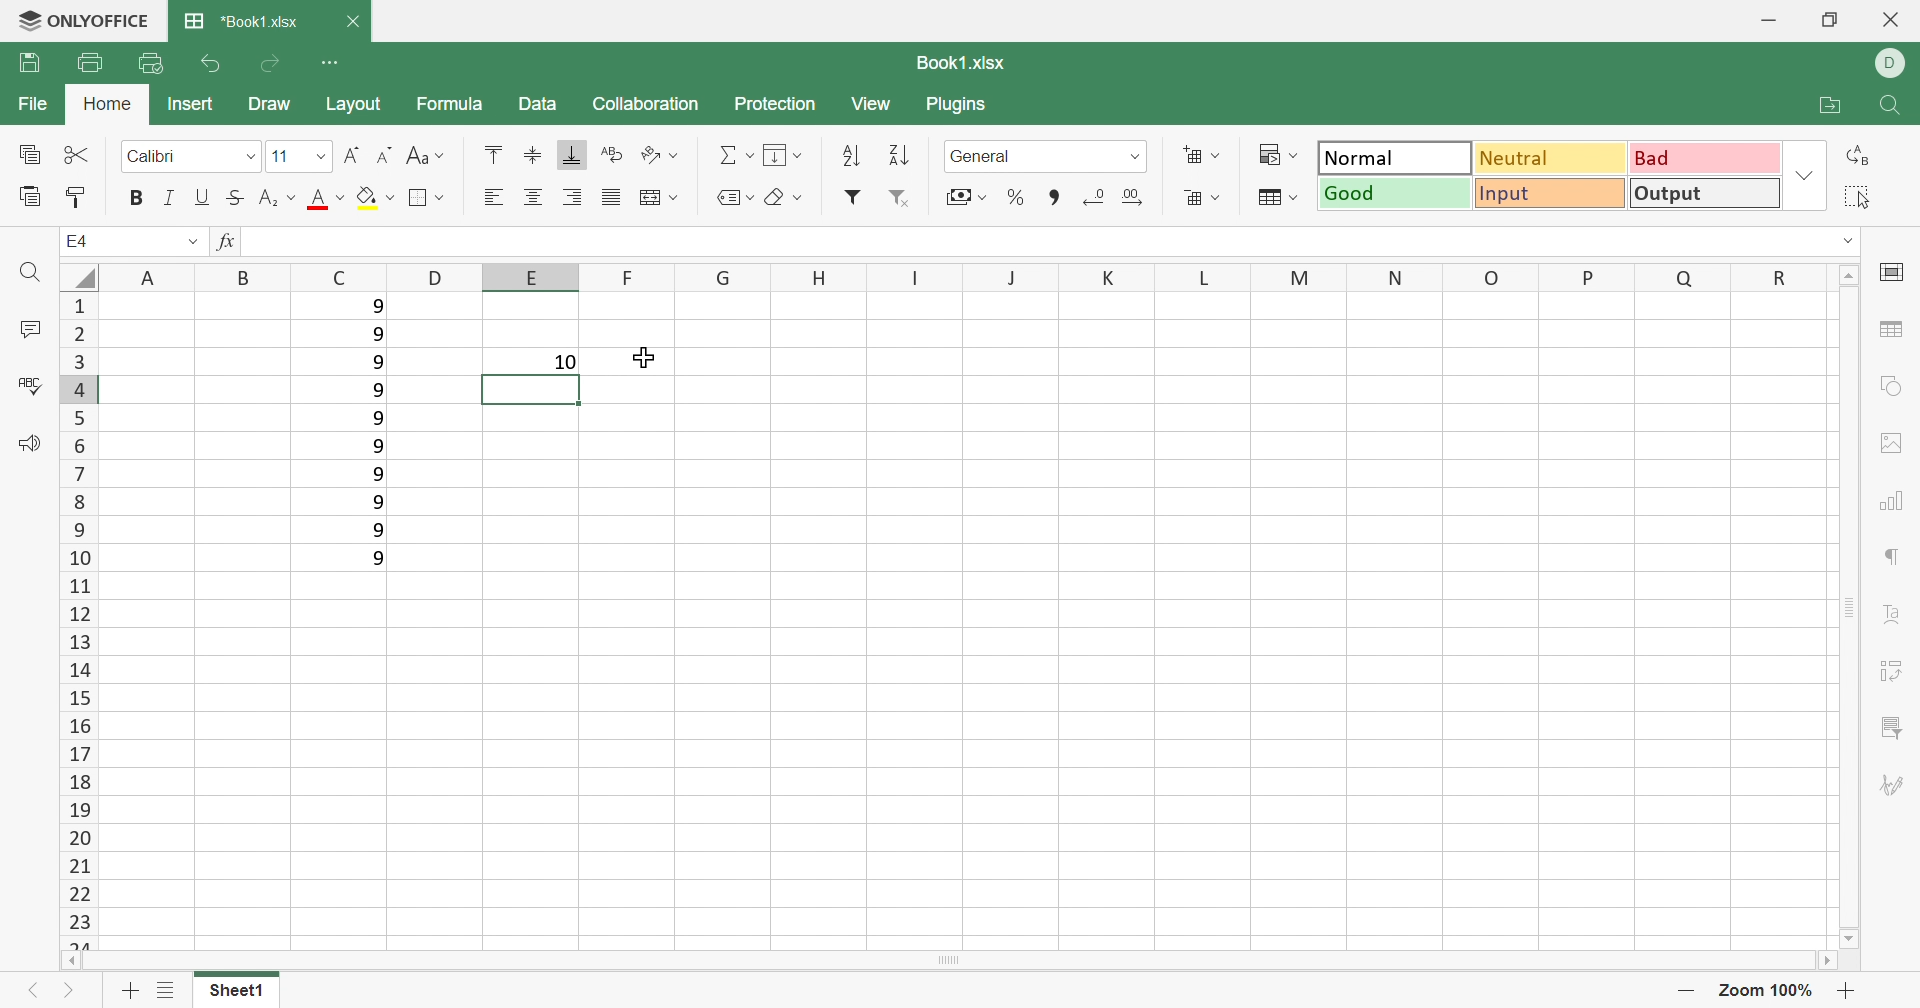 The height and width of the screenshot is (1008, 1920). I want to click on 10, so click(559, 361).